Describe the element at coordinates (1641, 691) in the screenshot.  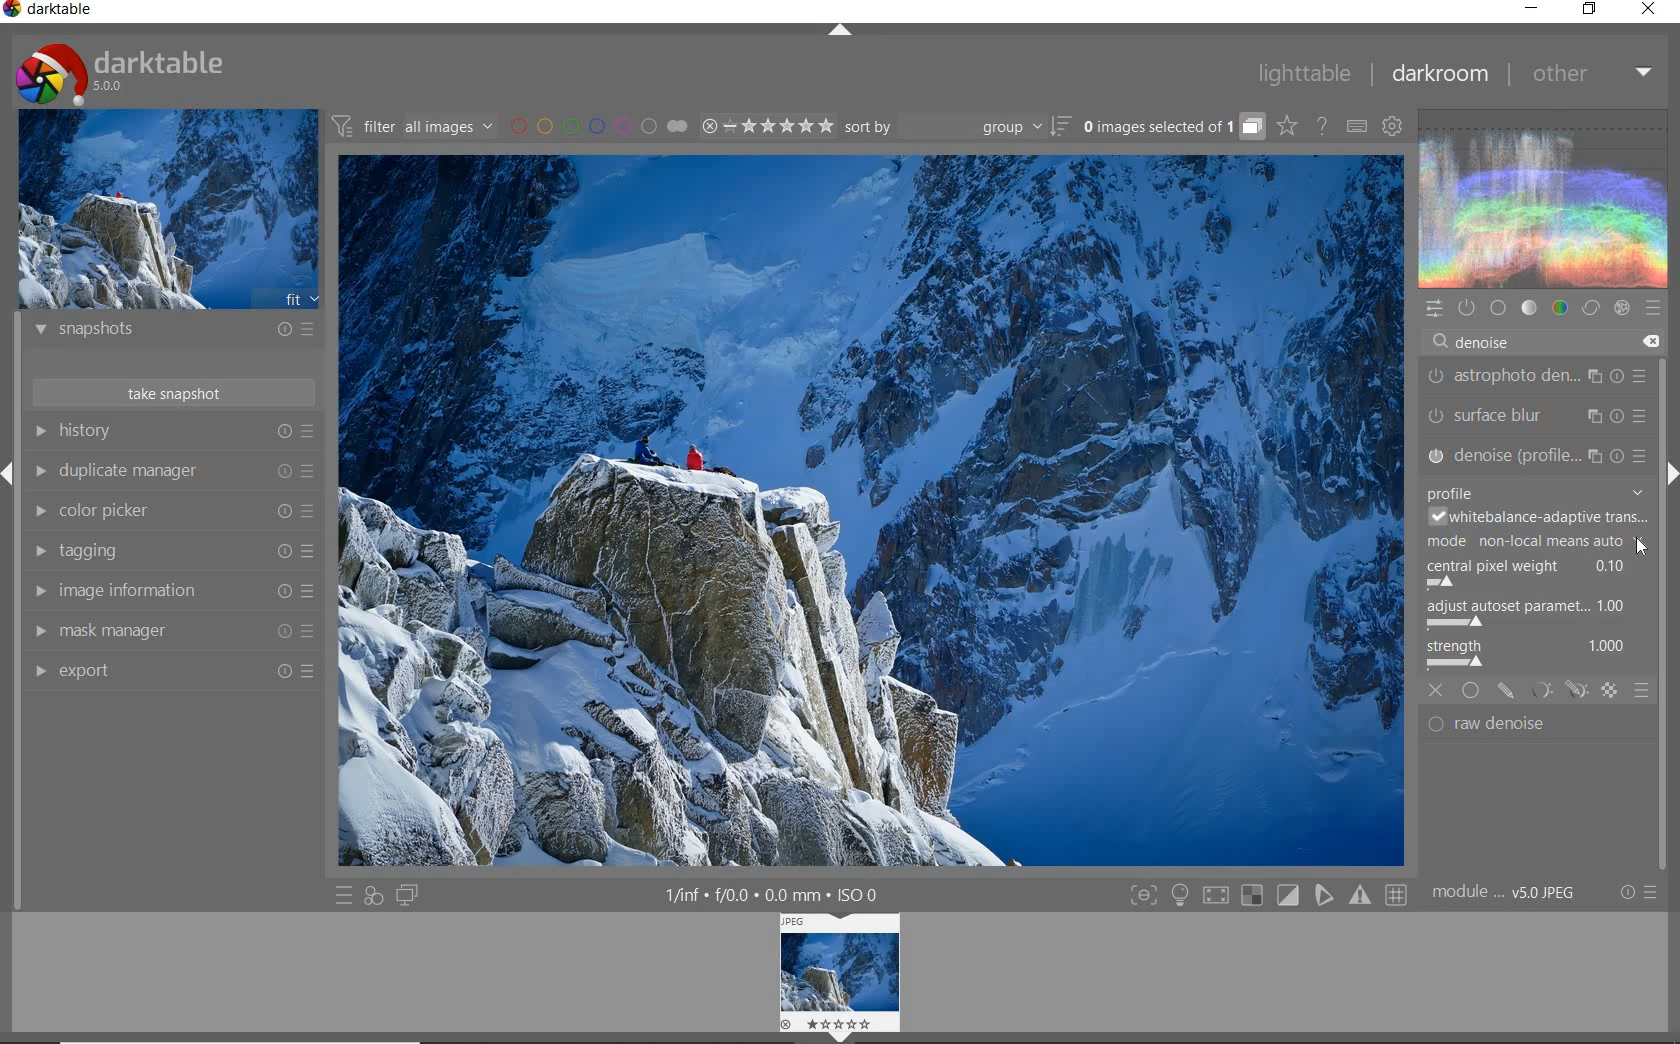
I see `BLENDING OPTIONS` at that location.